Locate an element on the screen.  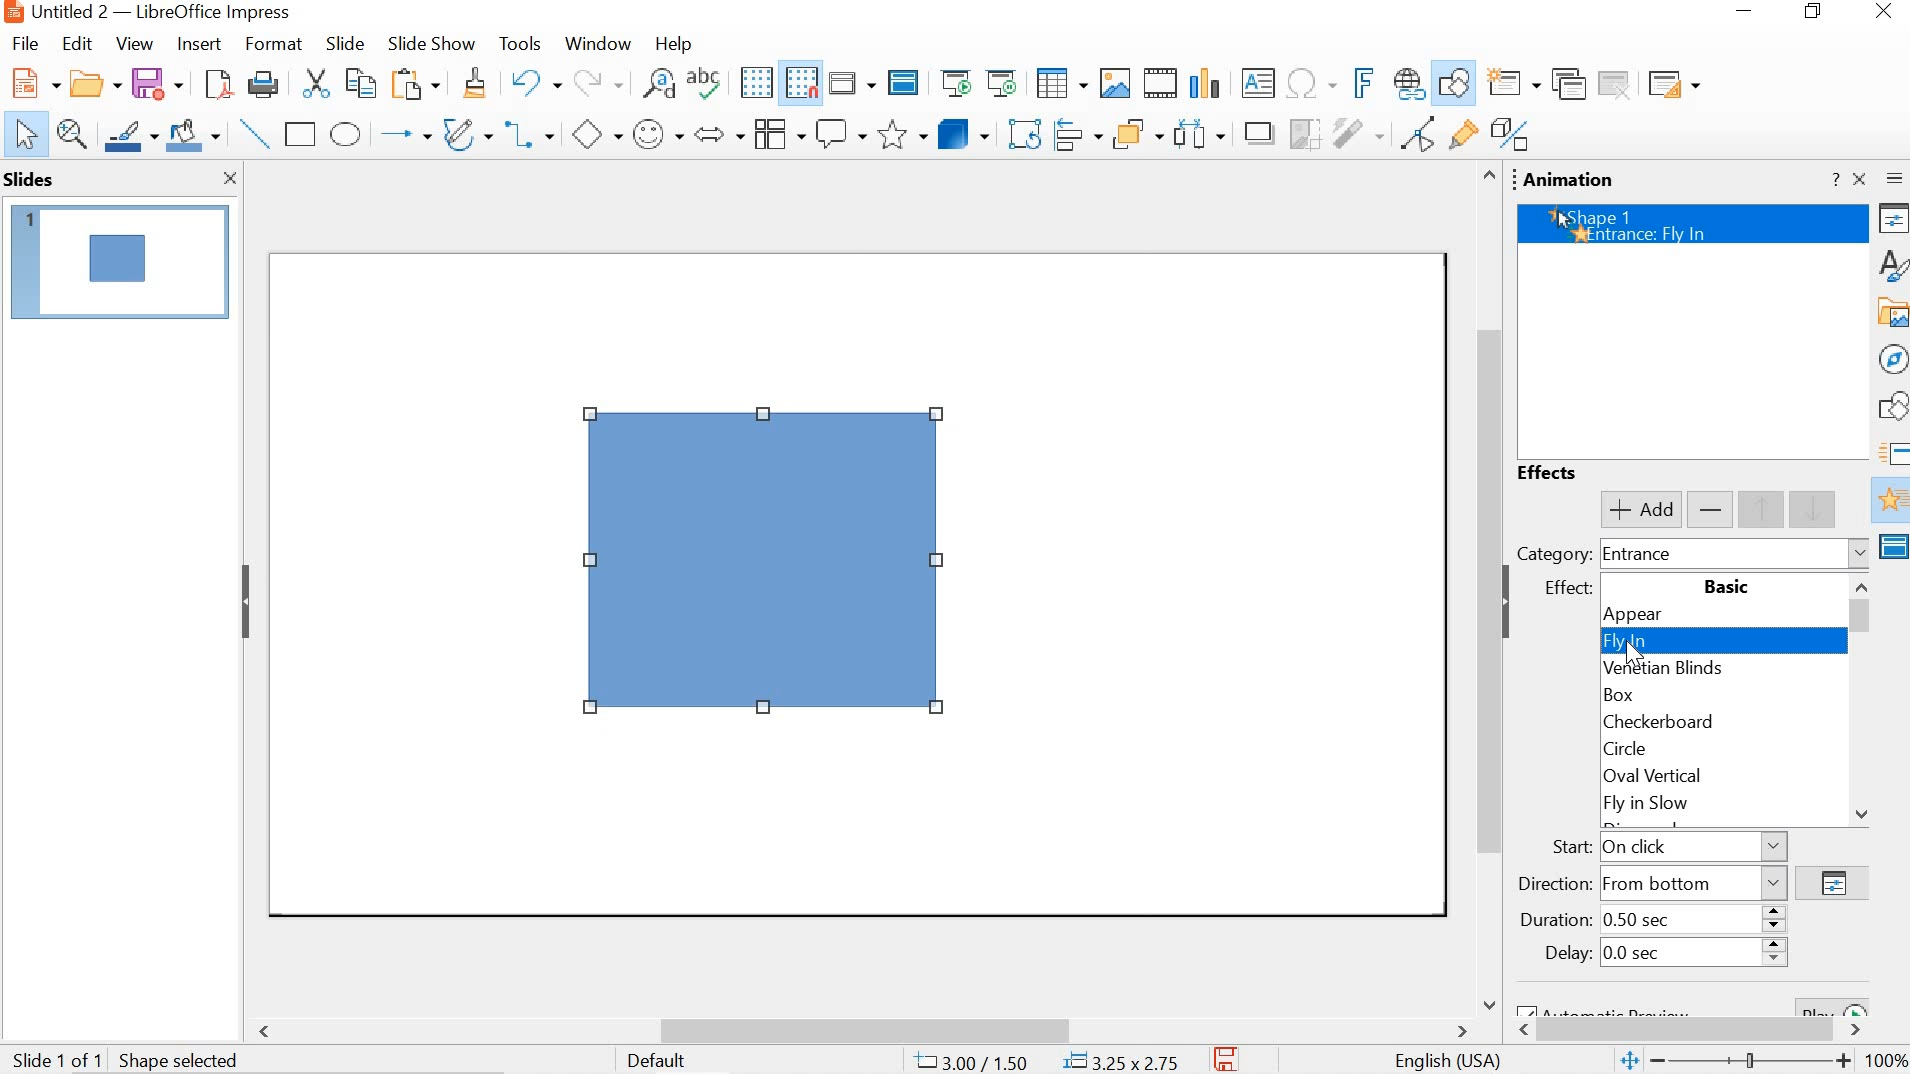
checkerboard is located at coordinates (1710, 721).